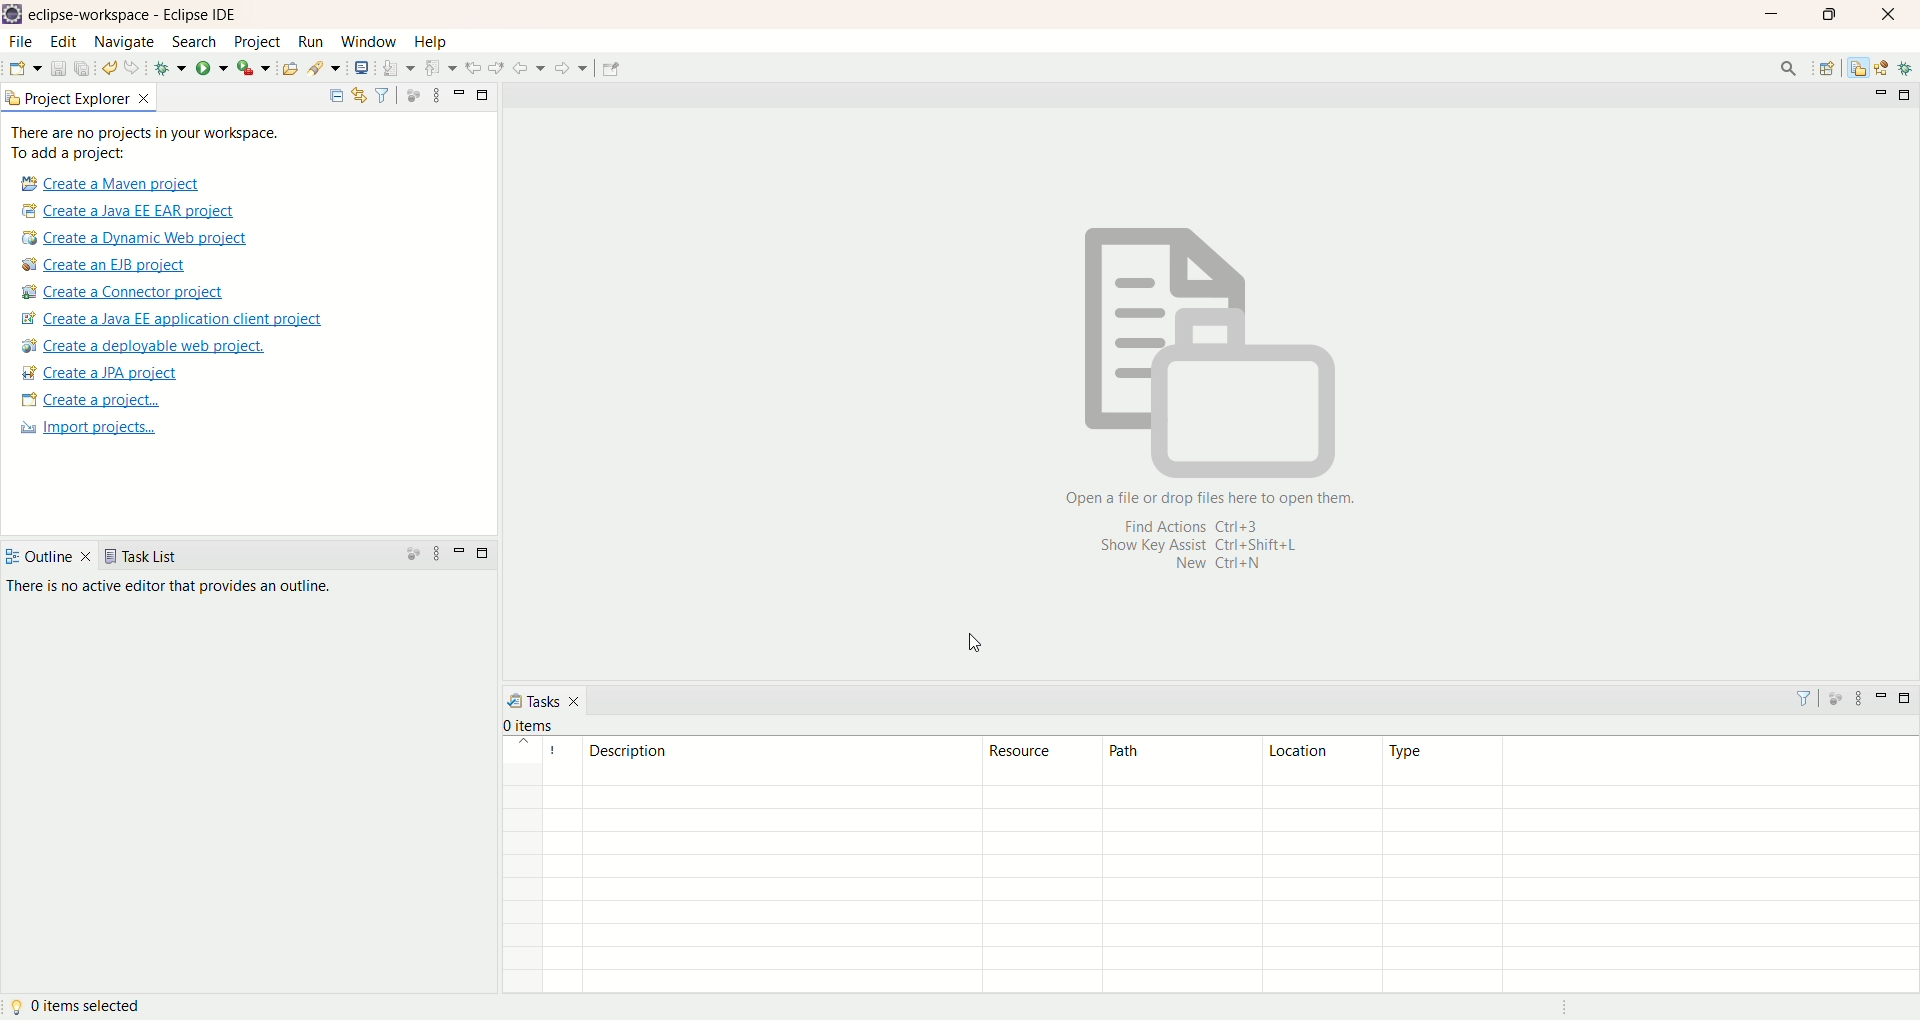 The height and width of the screenshot is (1020, 1920). Describe the element at coordinates (397, 66) in the screenshot. I see `next annotation` at that location.